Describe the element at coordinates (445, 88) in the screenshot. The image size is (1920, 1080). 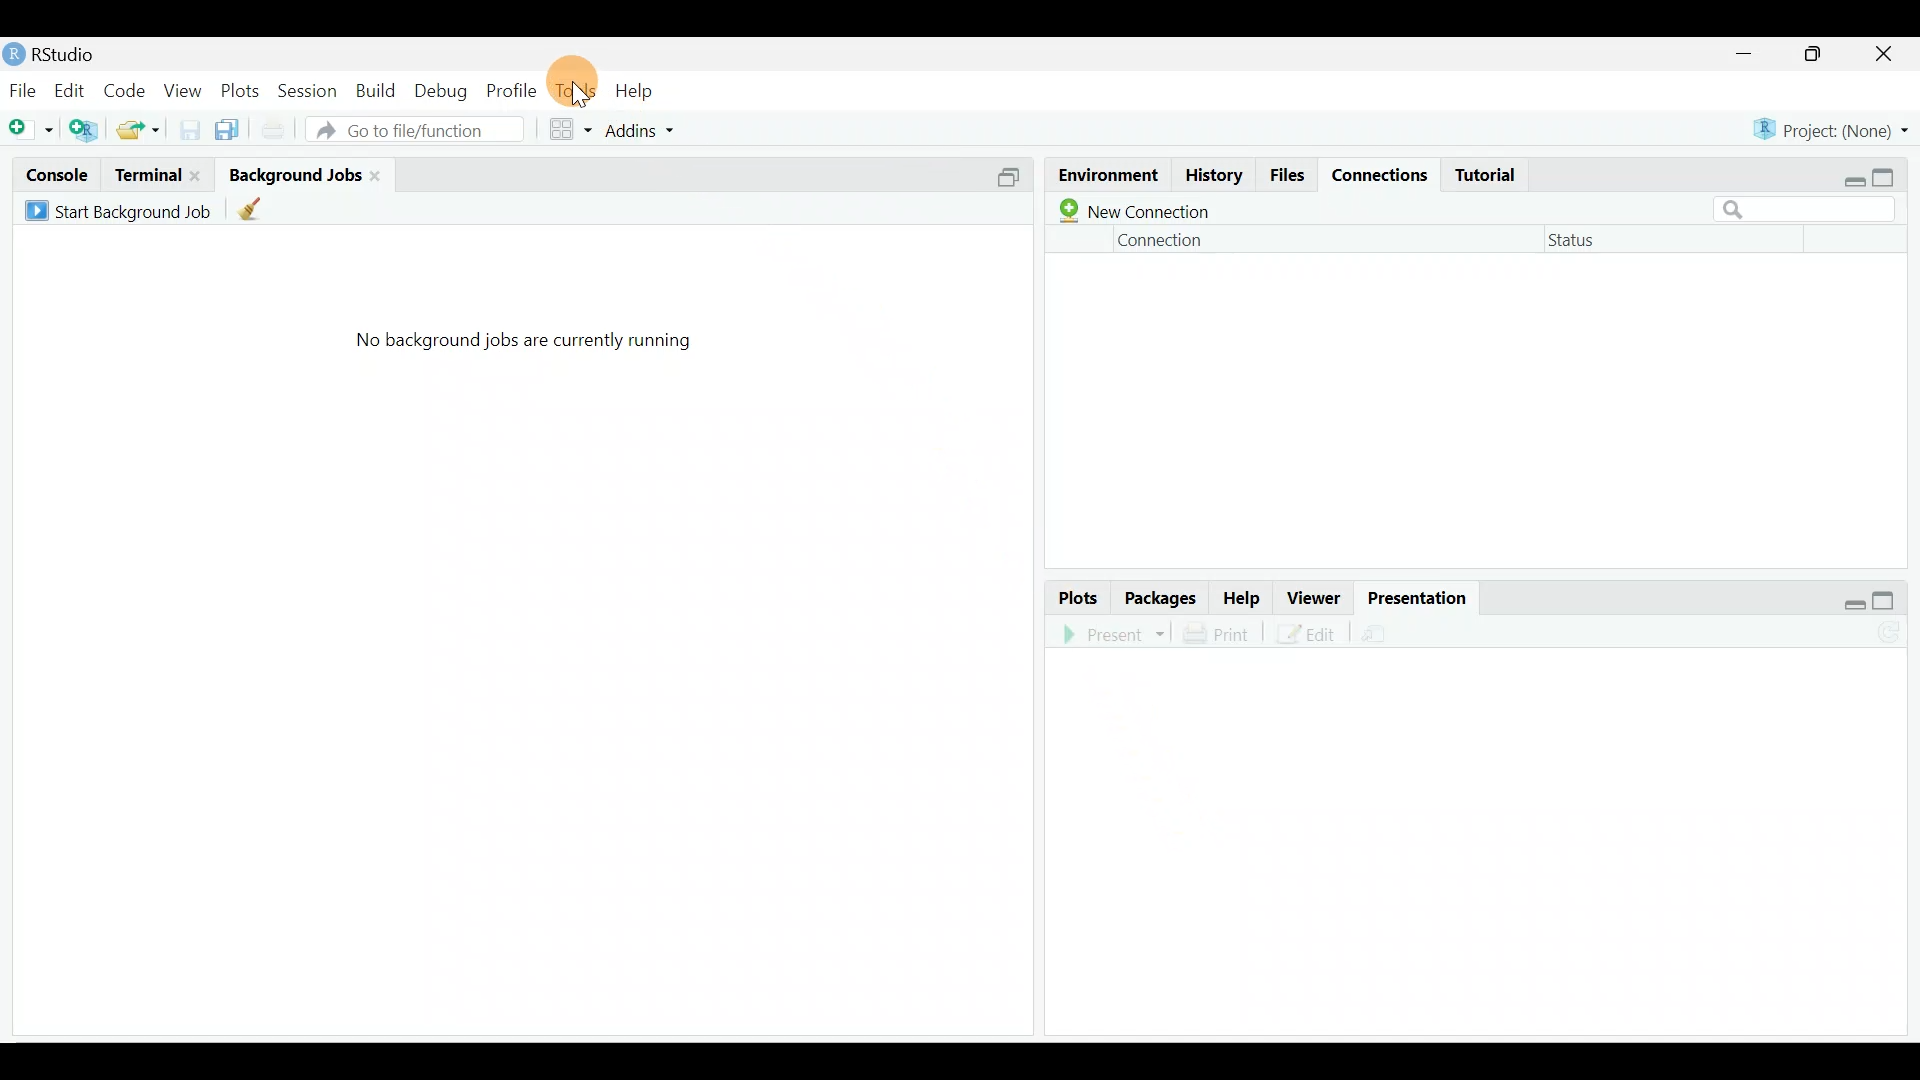
I see `Debug` at that location.